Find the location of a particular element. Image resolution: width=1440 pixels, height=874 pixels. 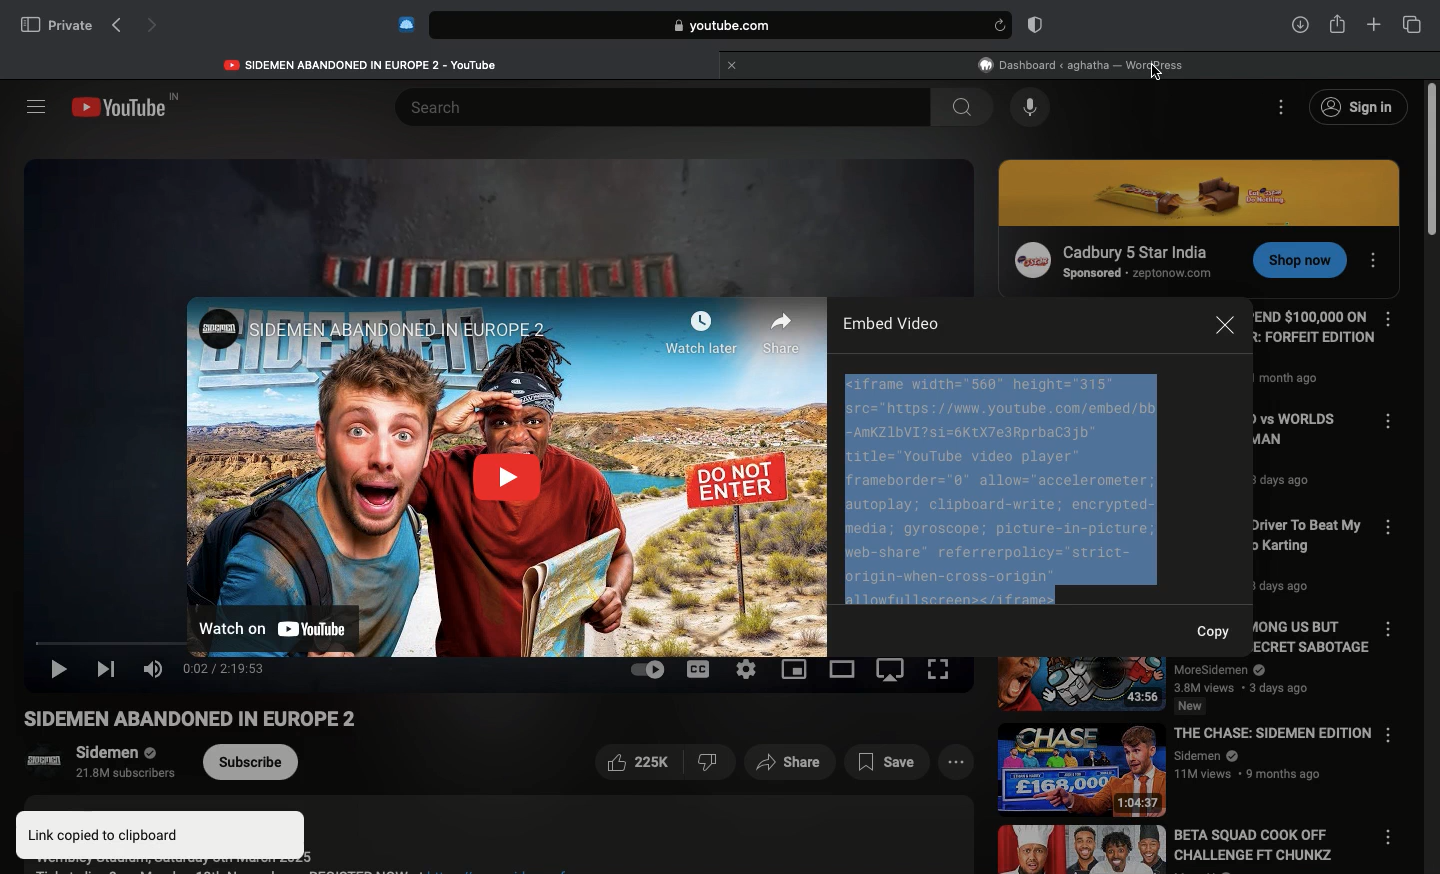

Share is located at coordinates (1337, 22).